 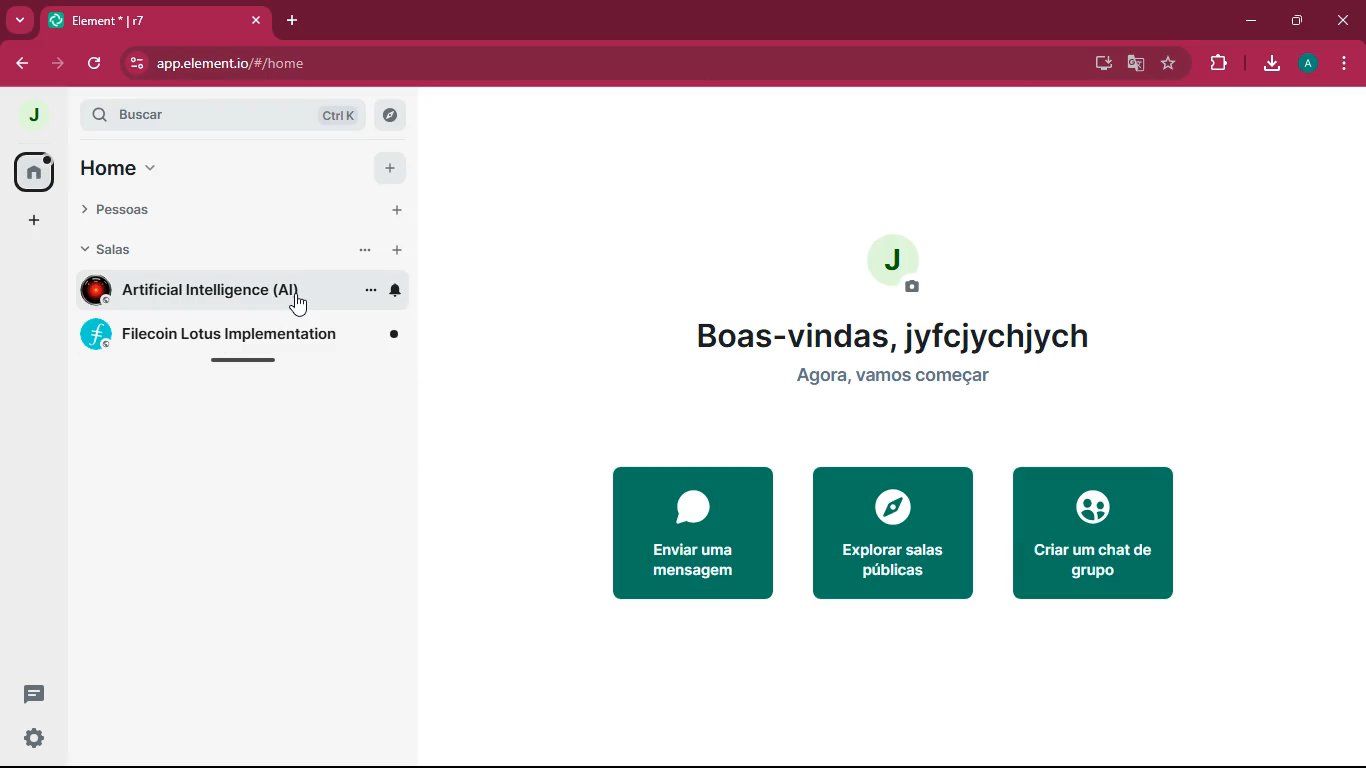 I want to click on add tab, so click(x=291, y=23).